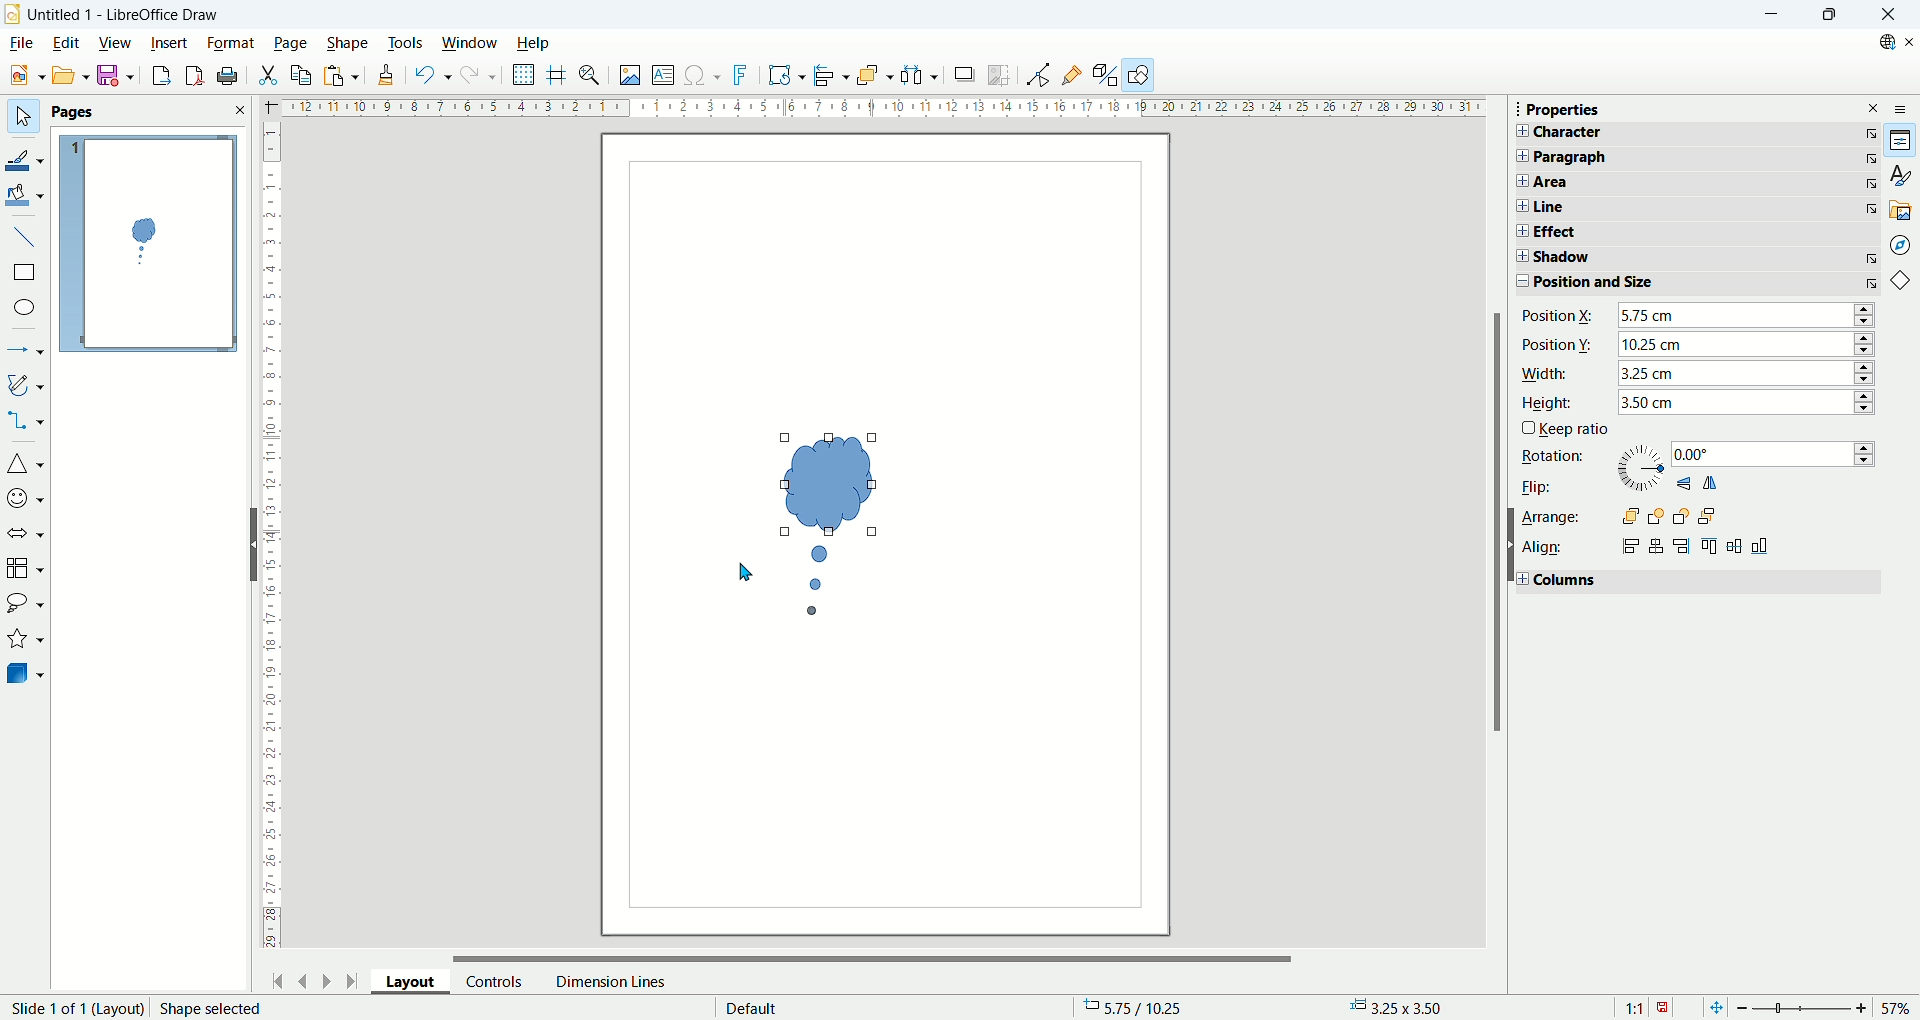 Image resolution: width=1920 pixels, height=1020 pixels. Describe the element at coordinates (272, 540) in the screenshot. I see `Vetical ruler` at that location.